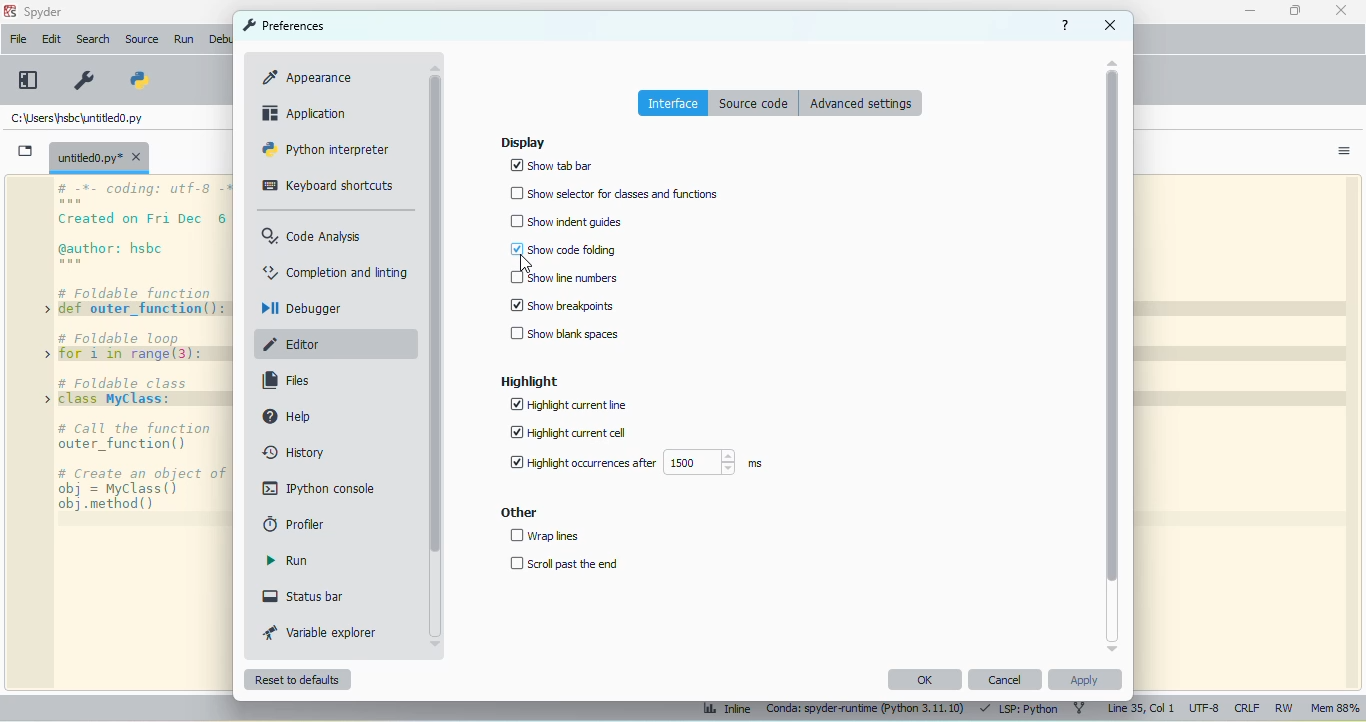 Image resolution: width=1366 pixels, height=722 pixels. What do you see at coordinates (286, 381) in the screenshot?
I see `files` at bounding box center [286, 381].